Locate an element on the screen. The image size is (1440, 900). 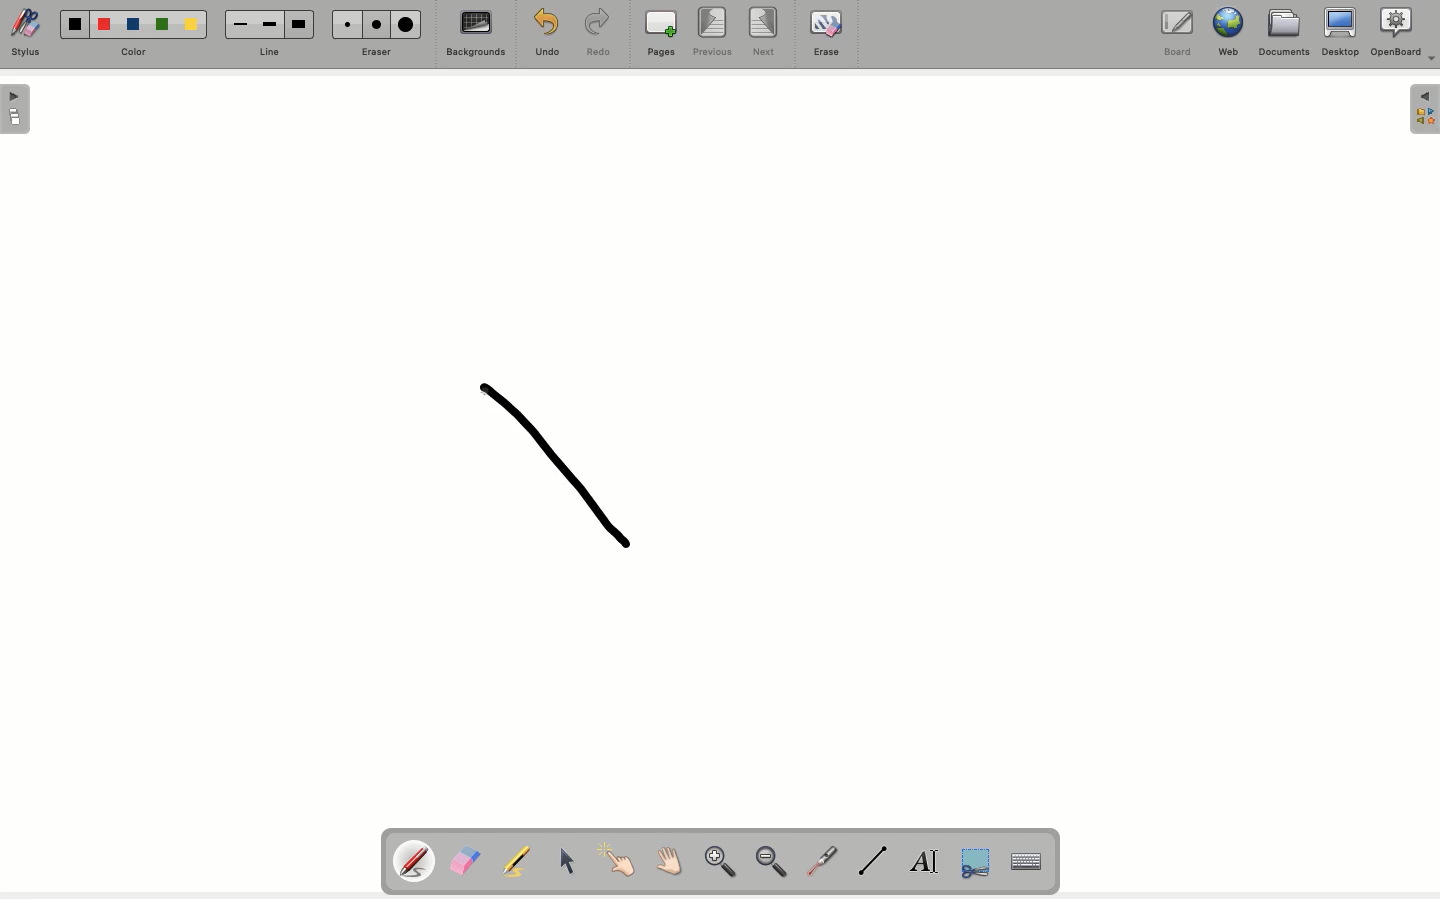
OpenBoard is located at coordinates (1405, 34).